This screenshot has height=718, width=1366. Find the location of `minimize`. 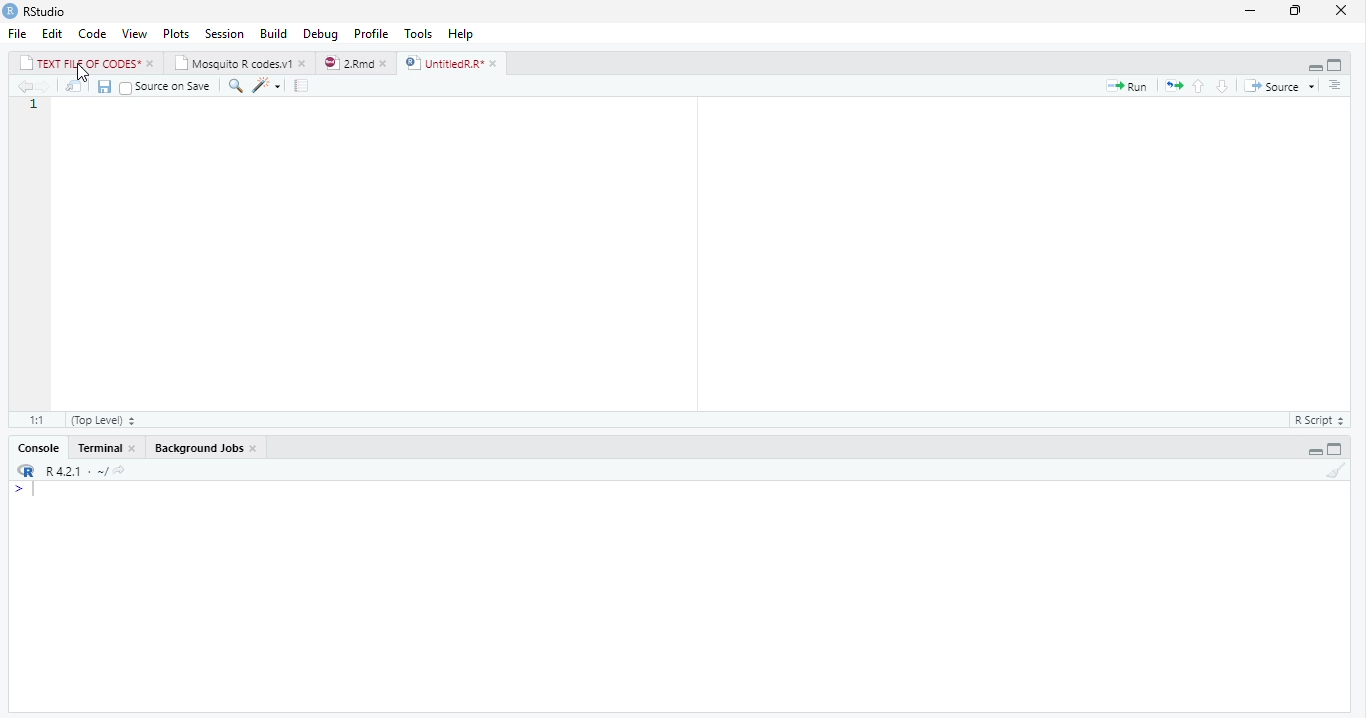

minimize is located at coordinates (1250, 12).